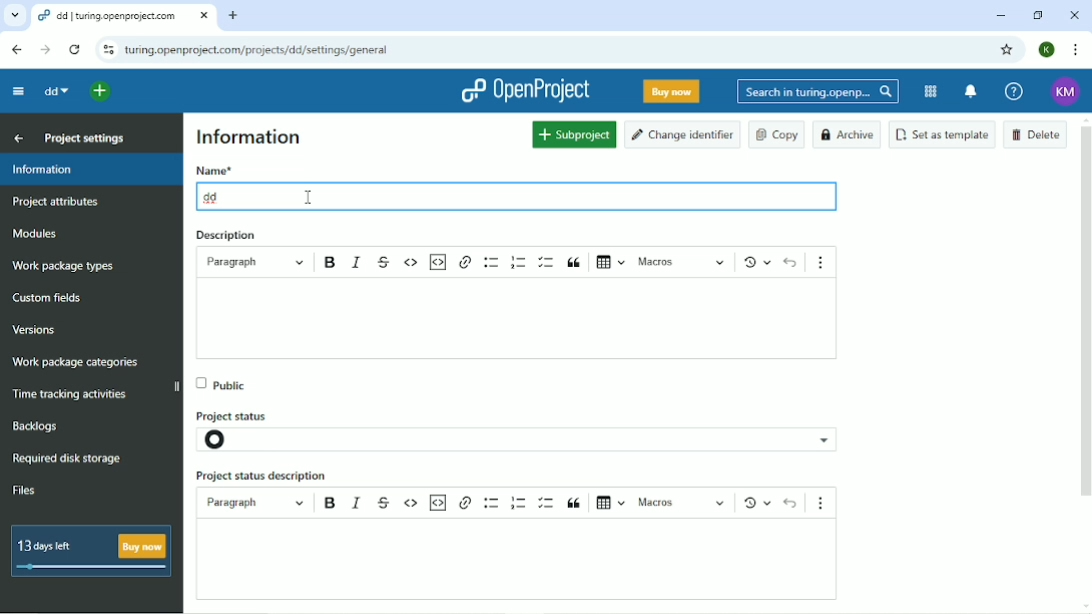 The width and height of the screenshot is (1092, 614). Describe the element at coordinates (943, 134) in the screenshot. I see `Set as template` at that location.